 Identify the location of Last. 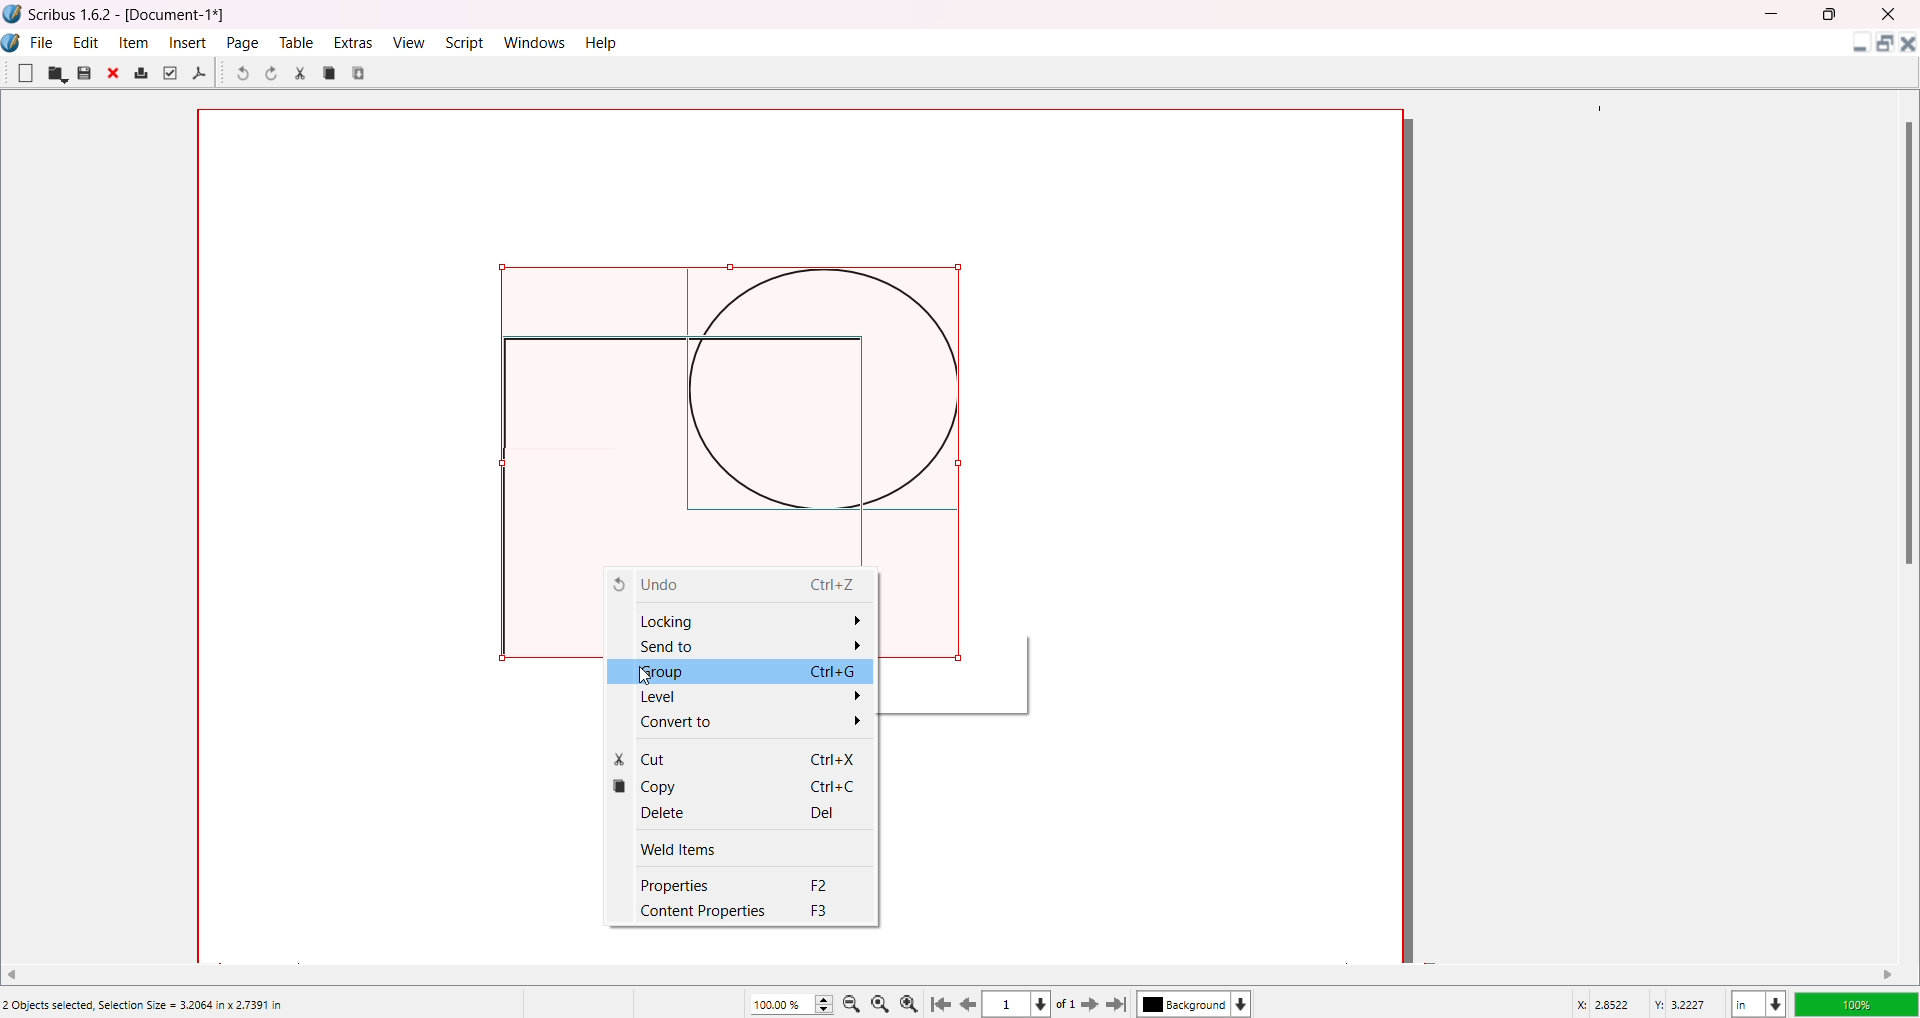
(1119, 1003).